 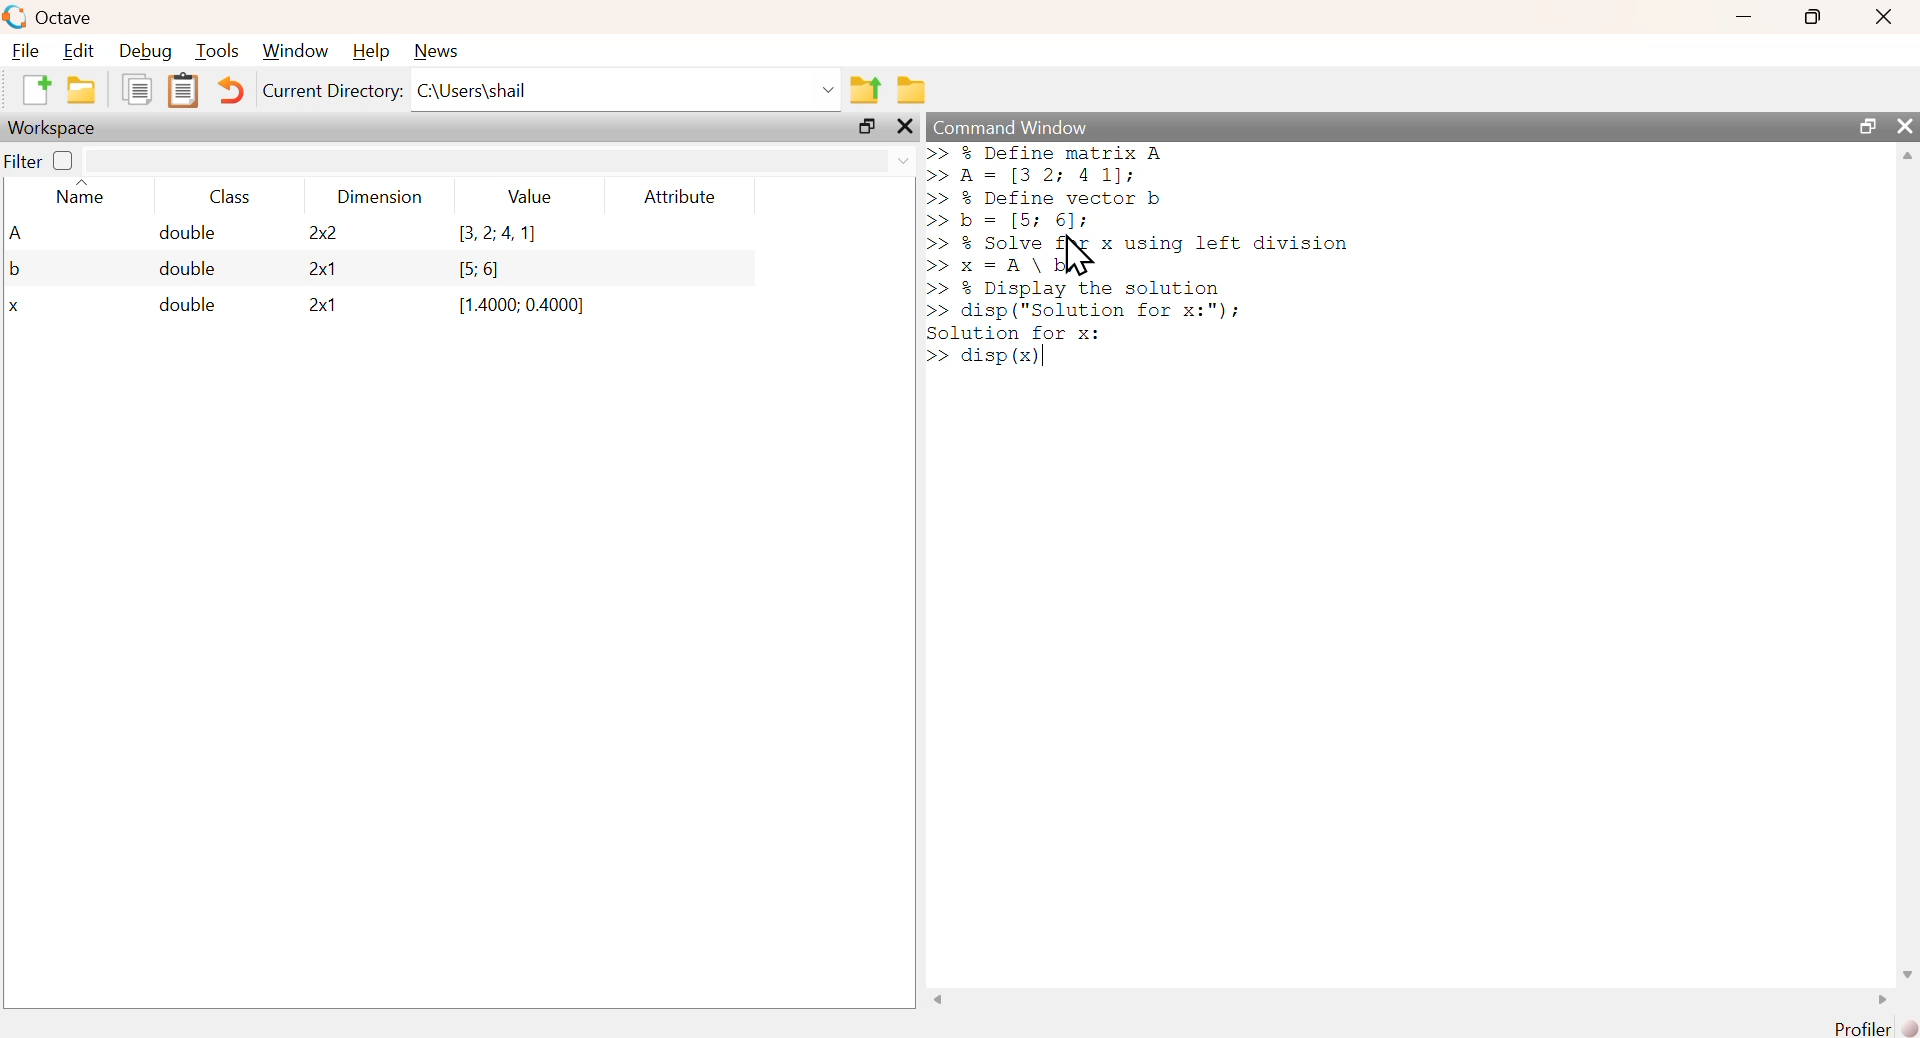 I want to click on maximize, so click(x=868, y=127).